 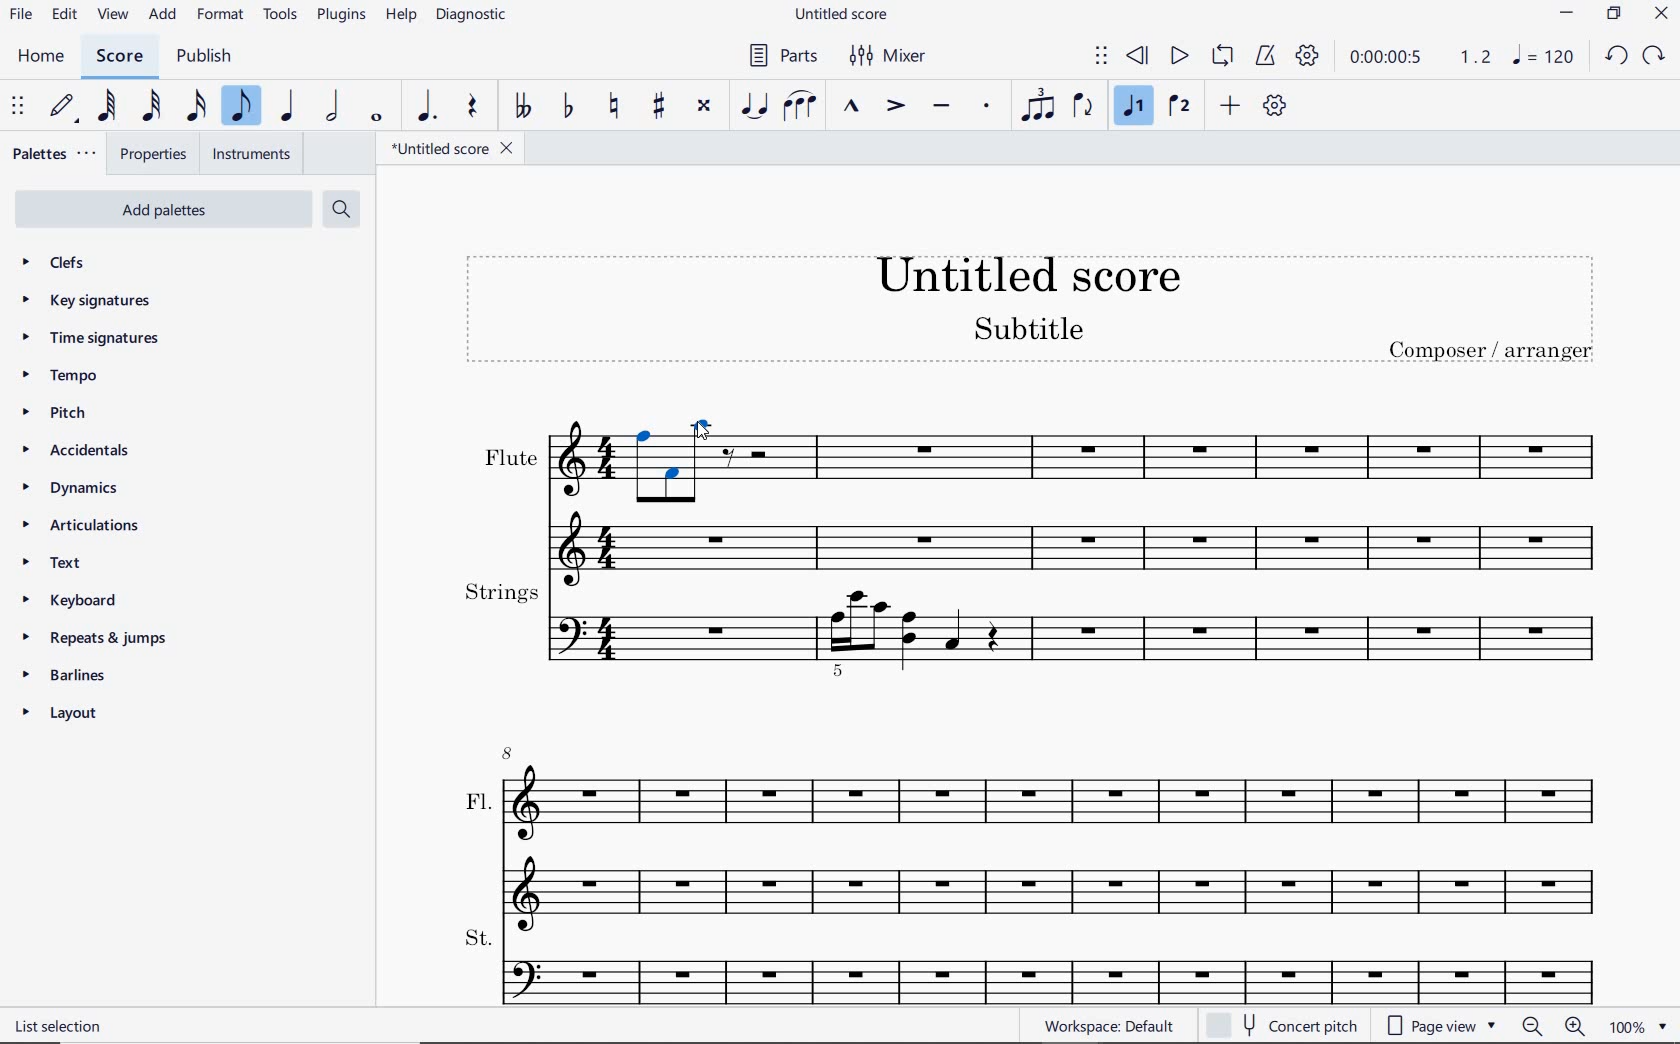 What do you see at coordinates (885, 57) in the screenshot?
I see `MIXER` at bounding box center [885, 57].